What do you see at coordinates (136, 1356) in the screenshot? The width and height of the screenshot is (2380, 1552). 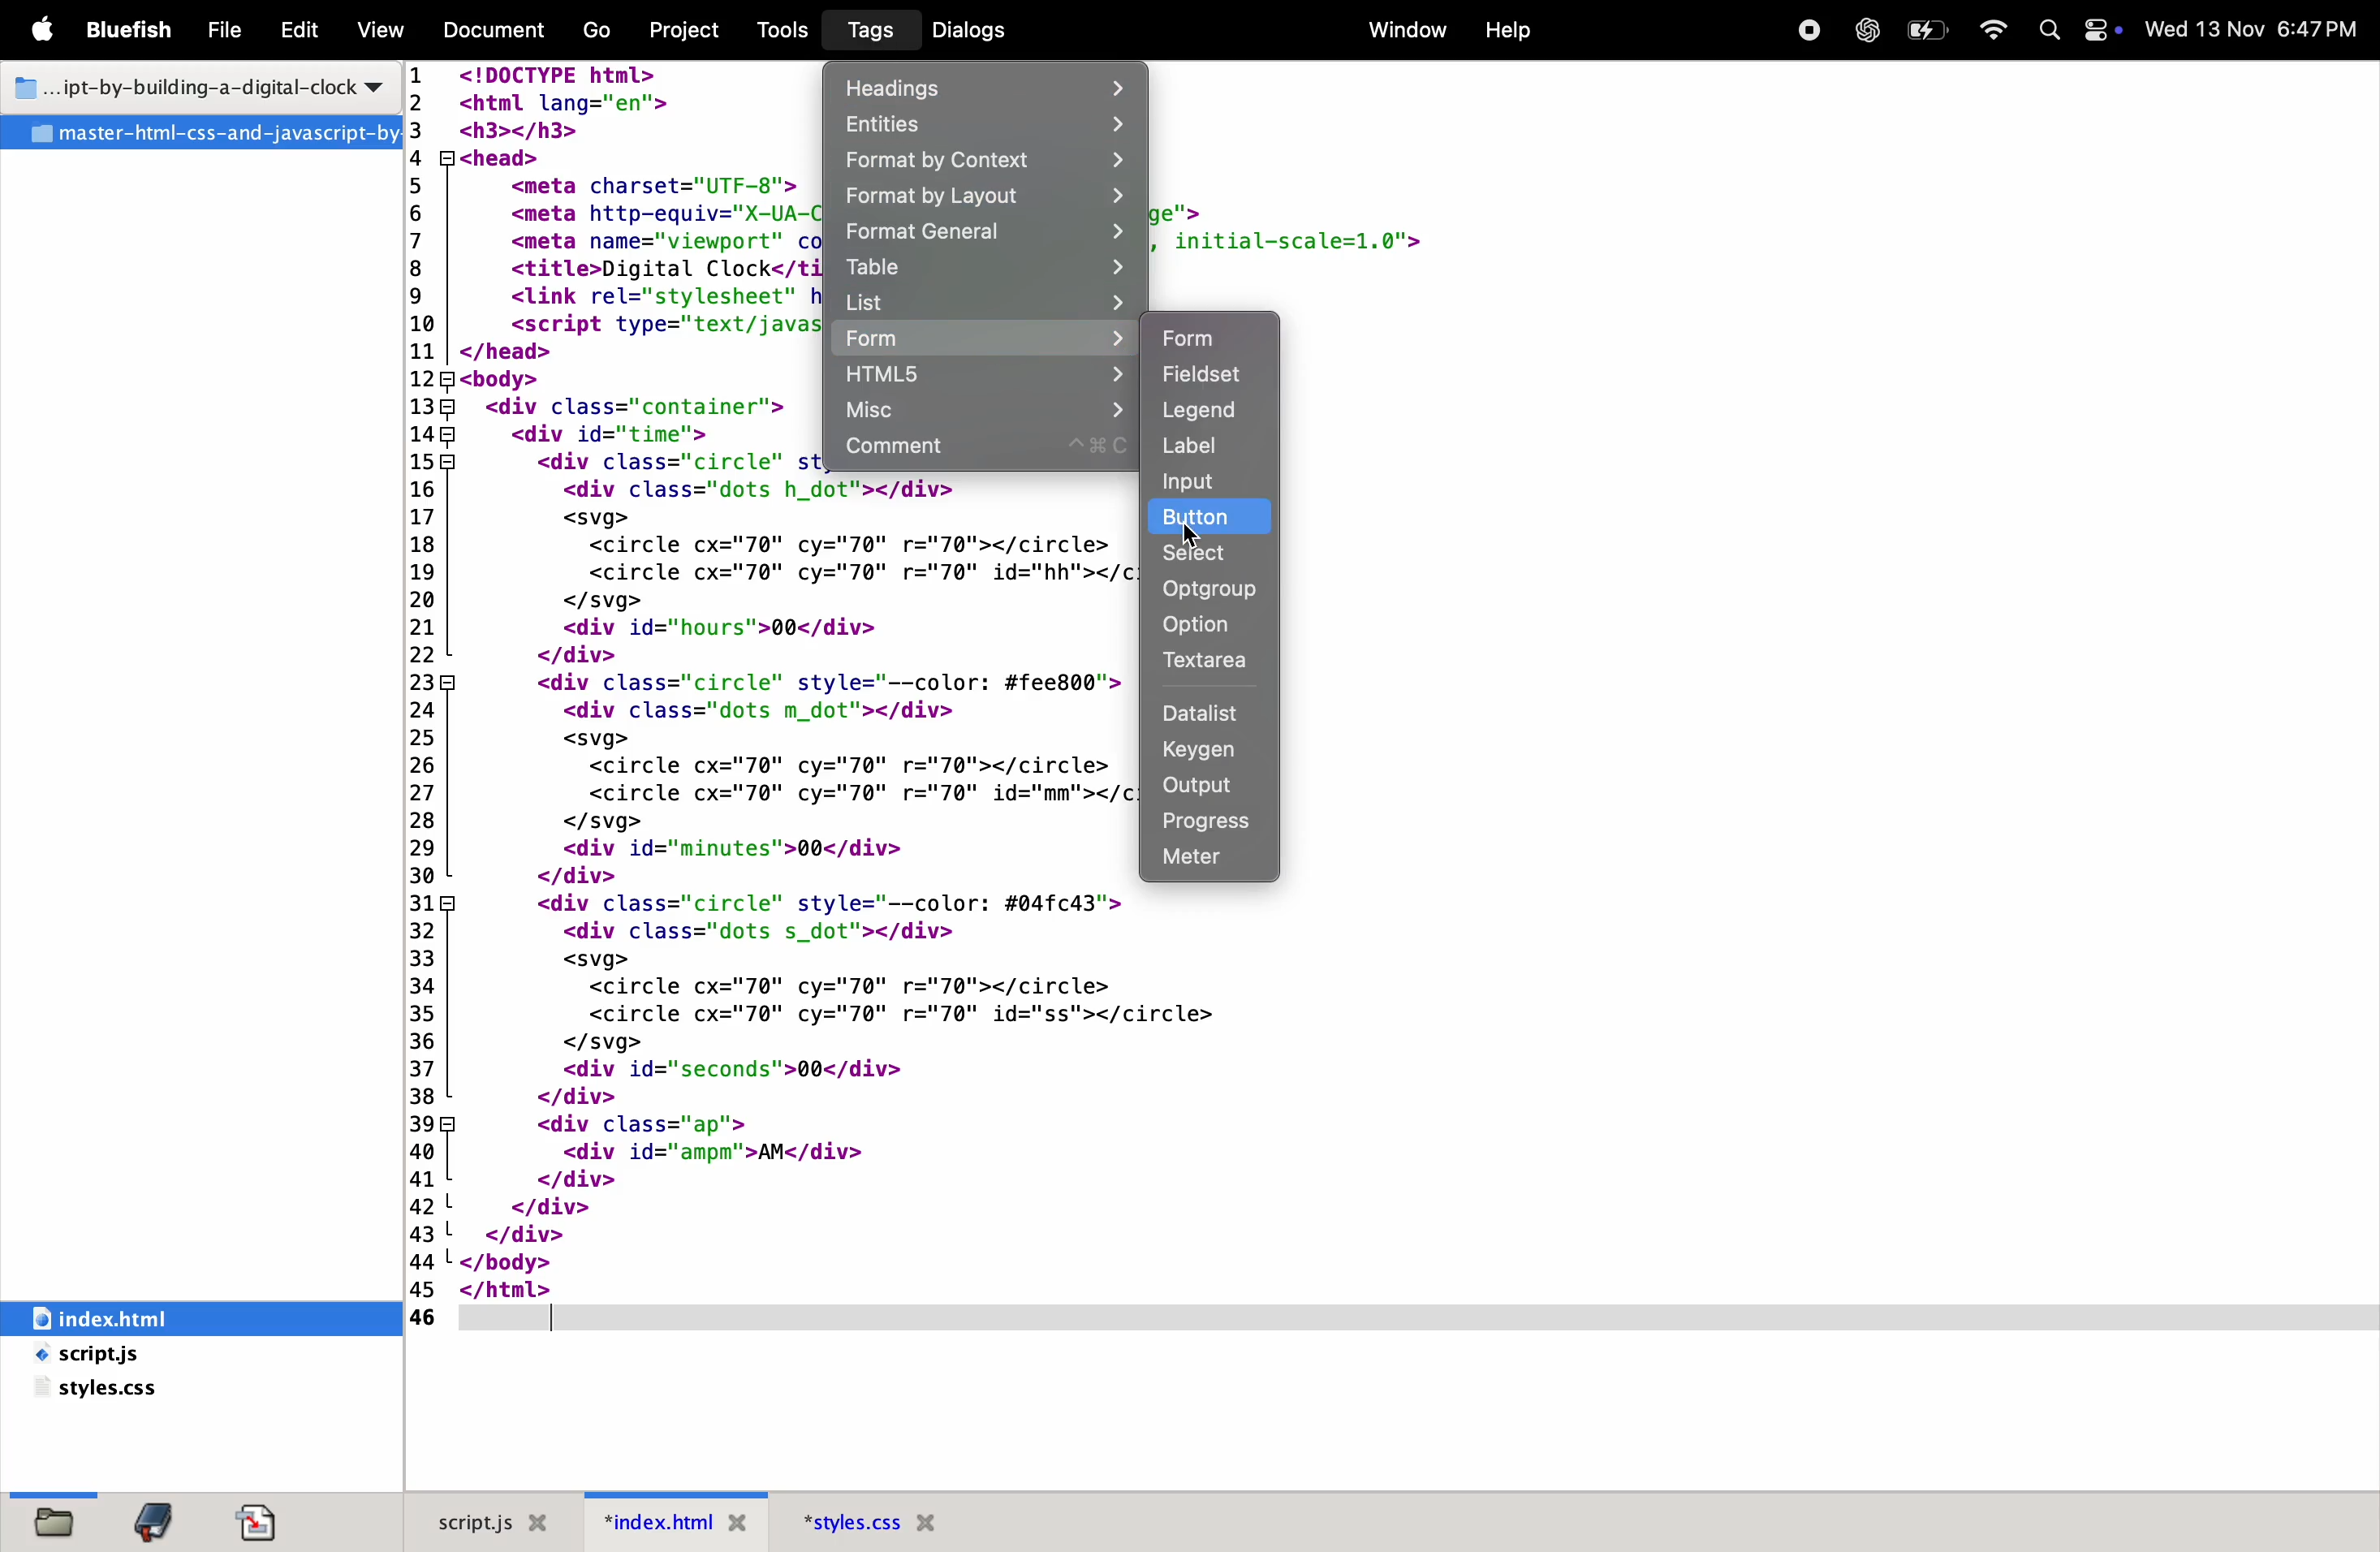 I see `script.js` at bounding box center [136, 1356].